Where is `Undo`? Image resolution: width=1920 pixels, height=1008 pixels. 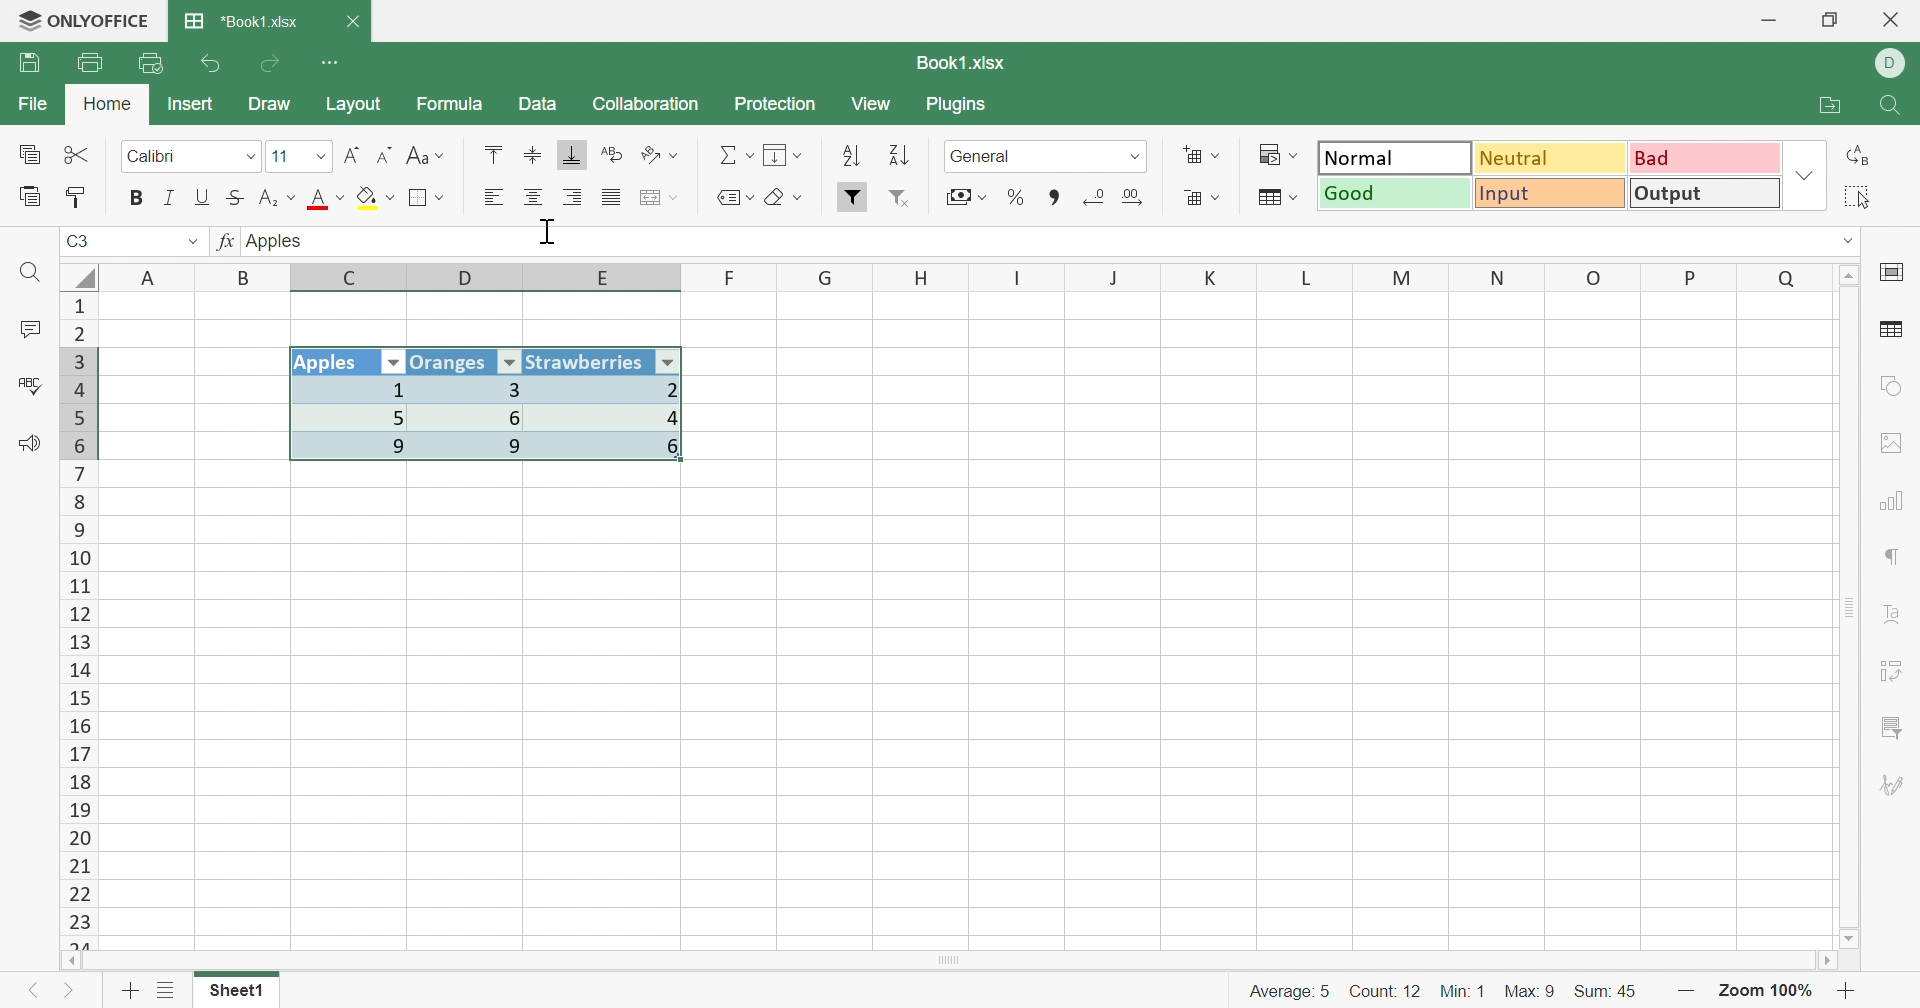 Undo is located at coordinates (212, 64).